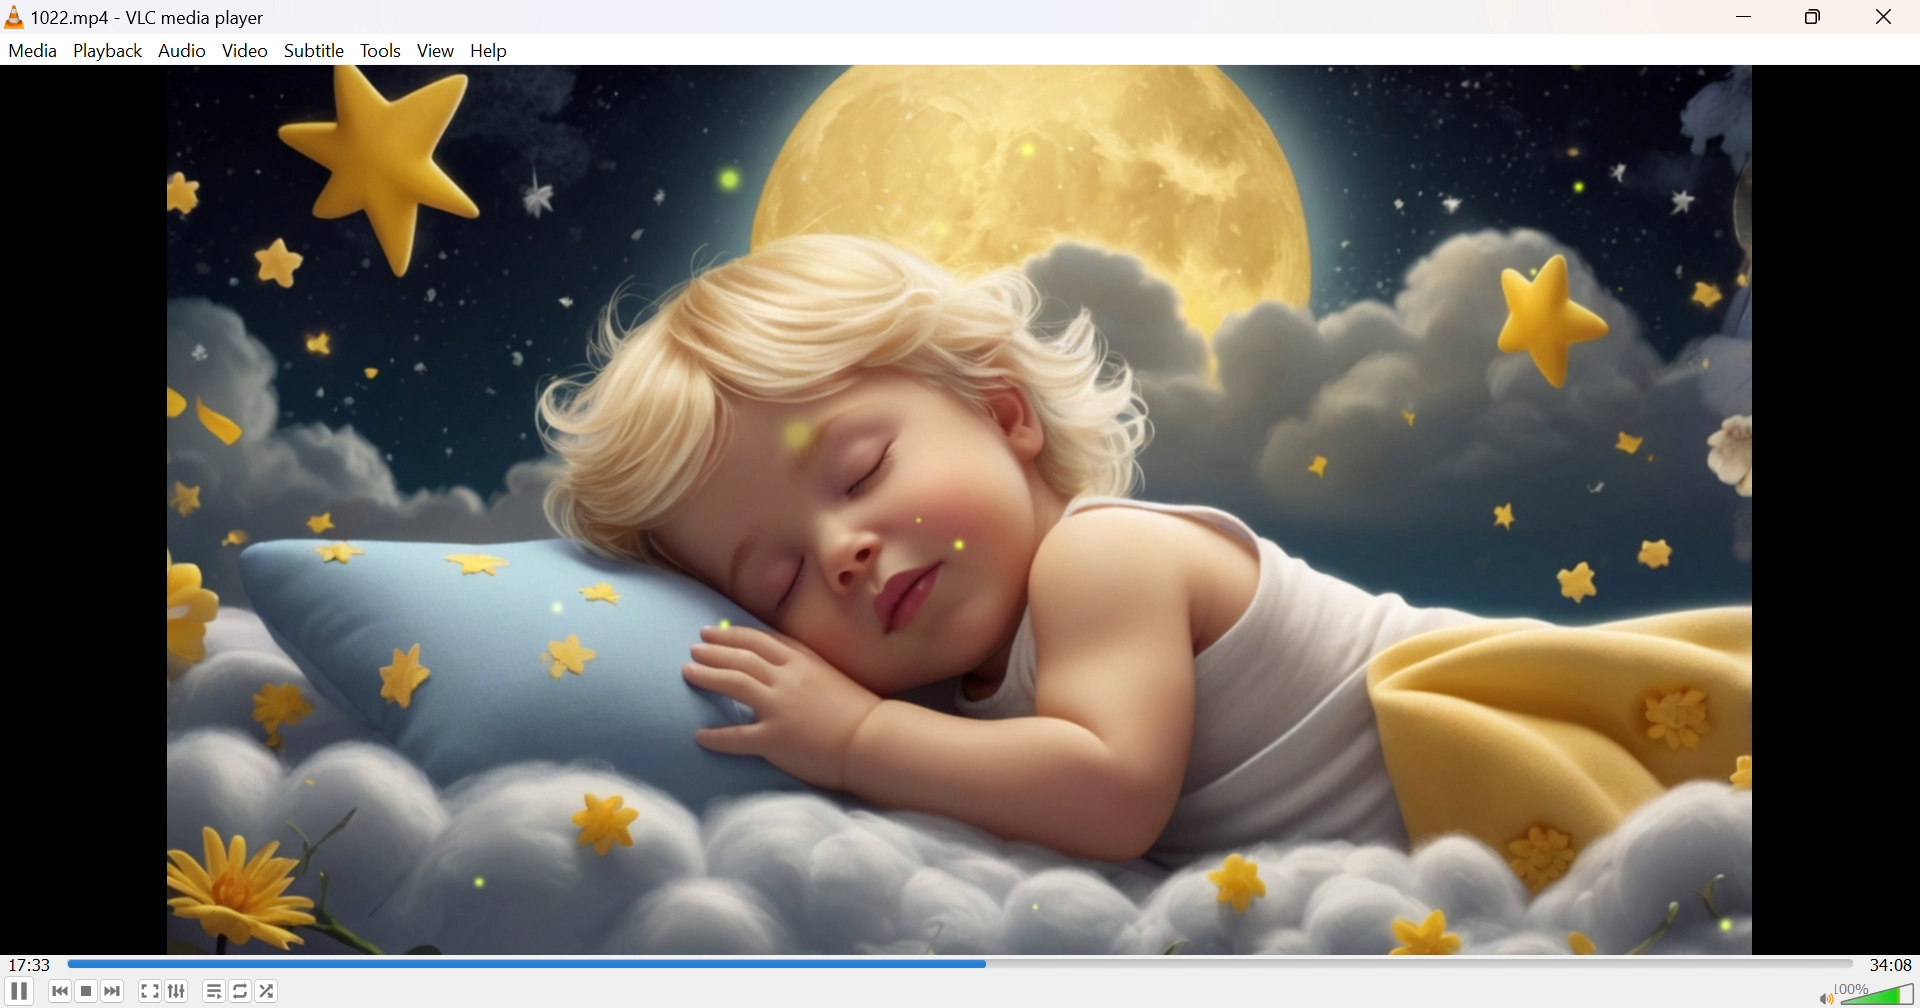 The image size is (1920, 1008). What do you see at coordinates (1746, 19) in the screenshot?
I see `Minimize` at bounding box center [1746, 19].